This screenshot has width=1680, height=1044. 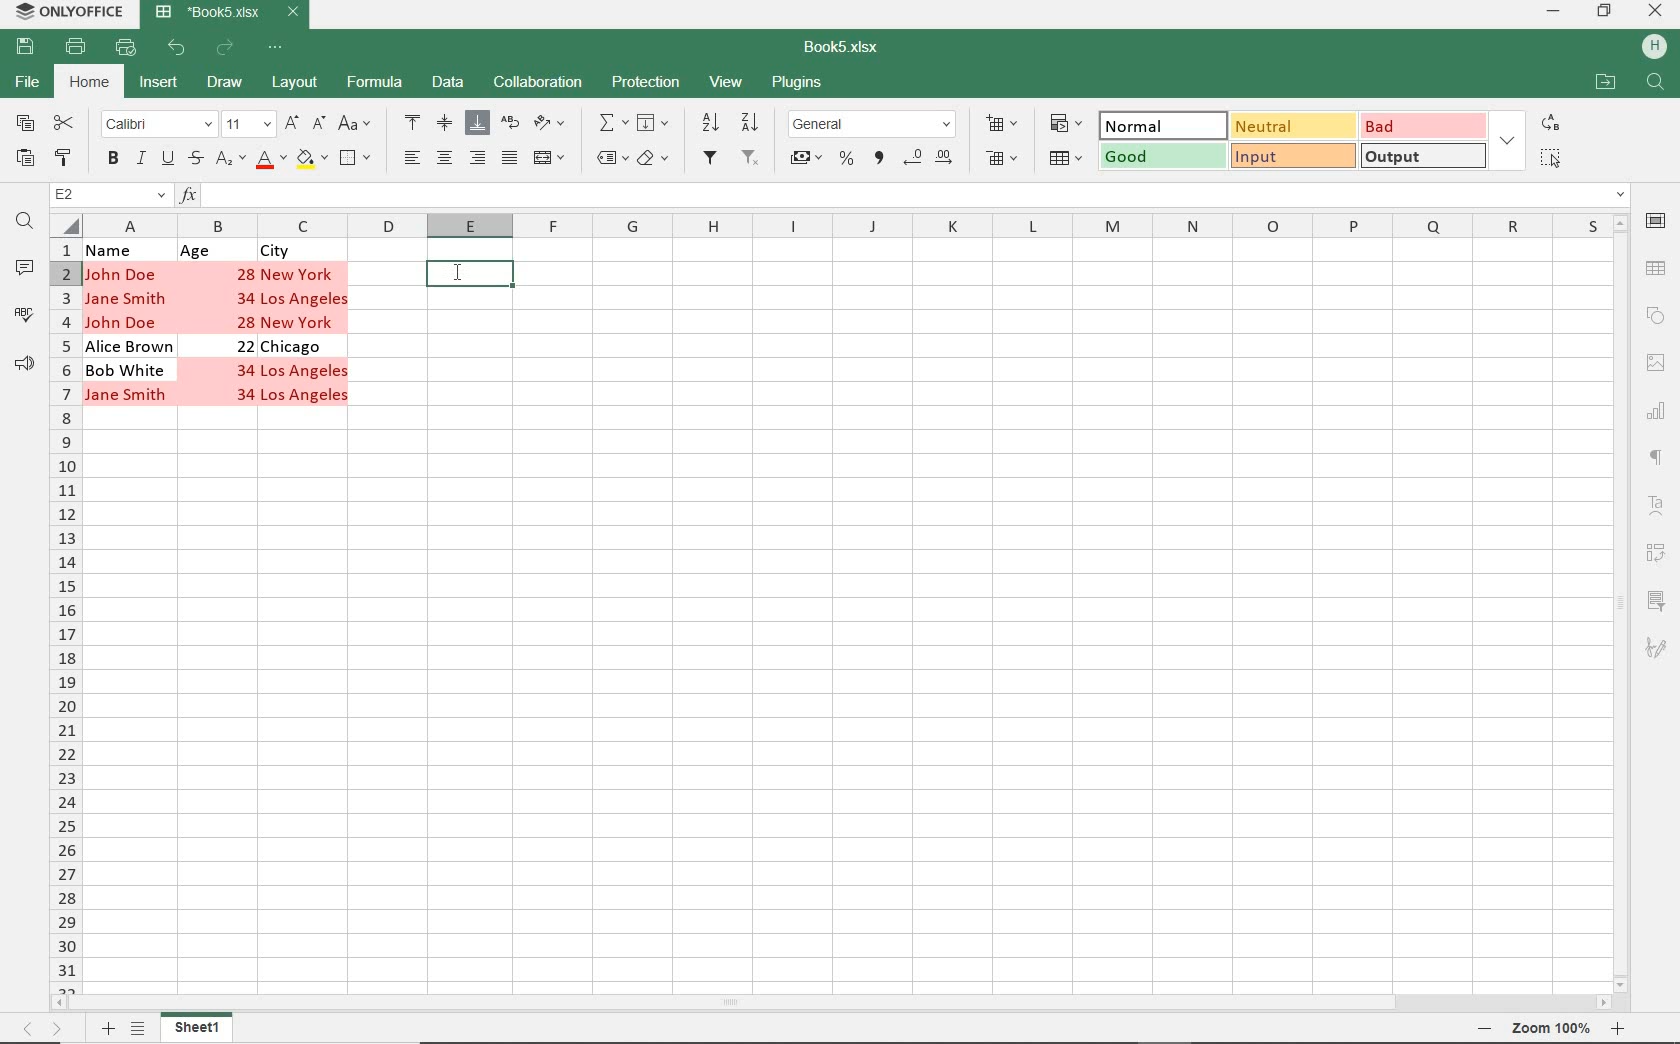 What do you see at coordinates (31, 84) in the screenshot?
I see `FILE` at bounding box center [31, 84].